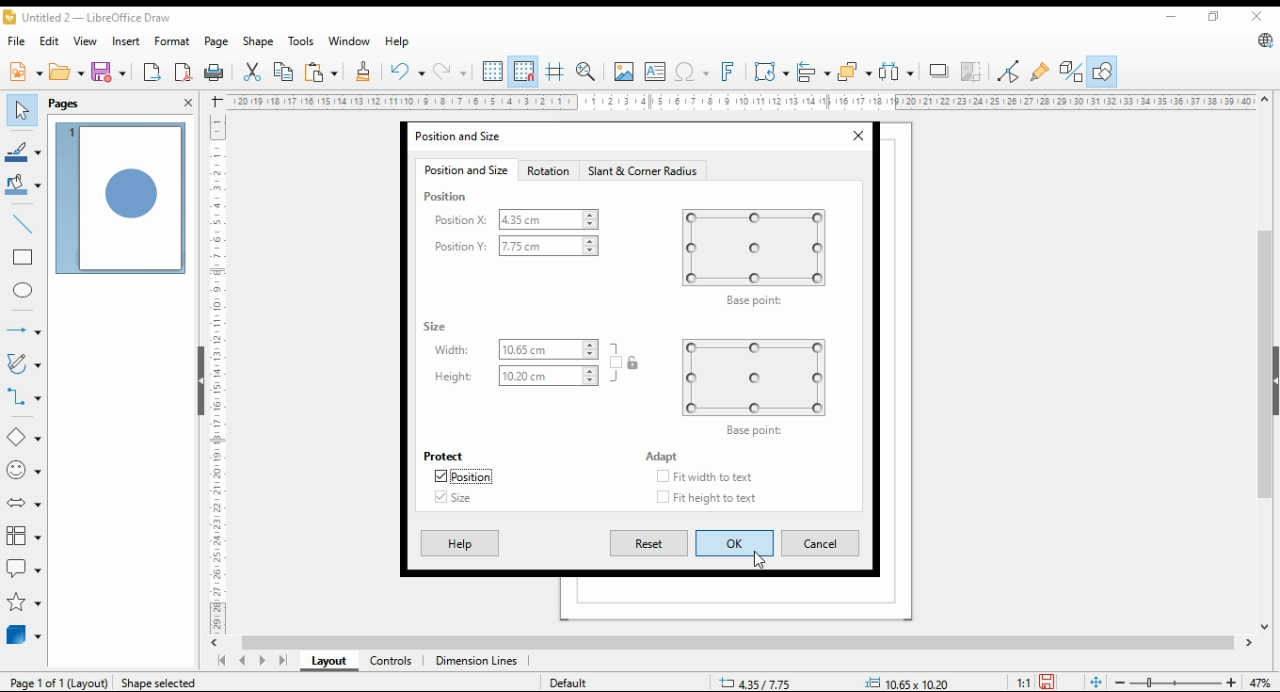 The height and width of the screenshot is (692, 1280). Describe the element at coordinates (449, 71) in the screenshot. I see `redo` at that location.